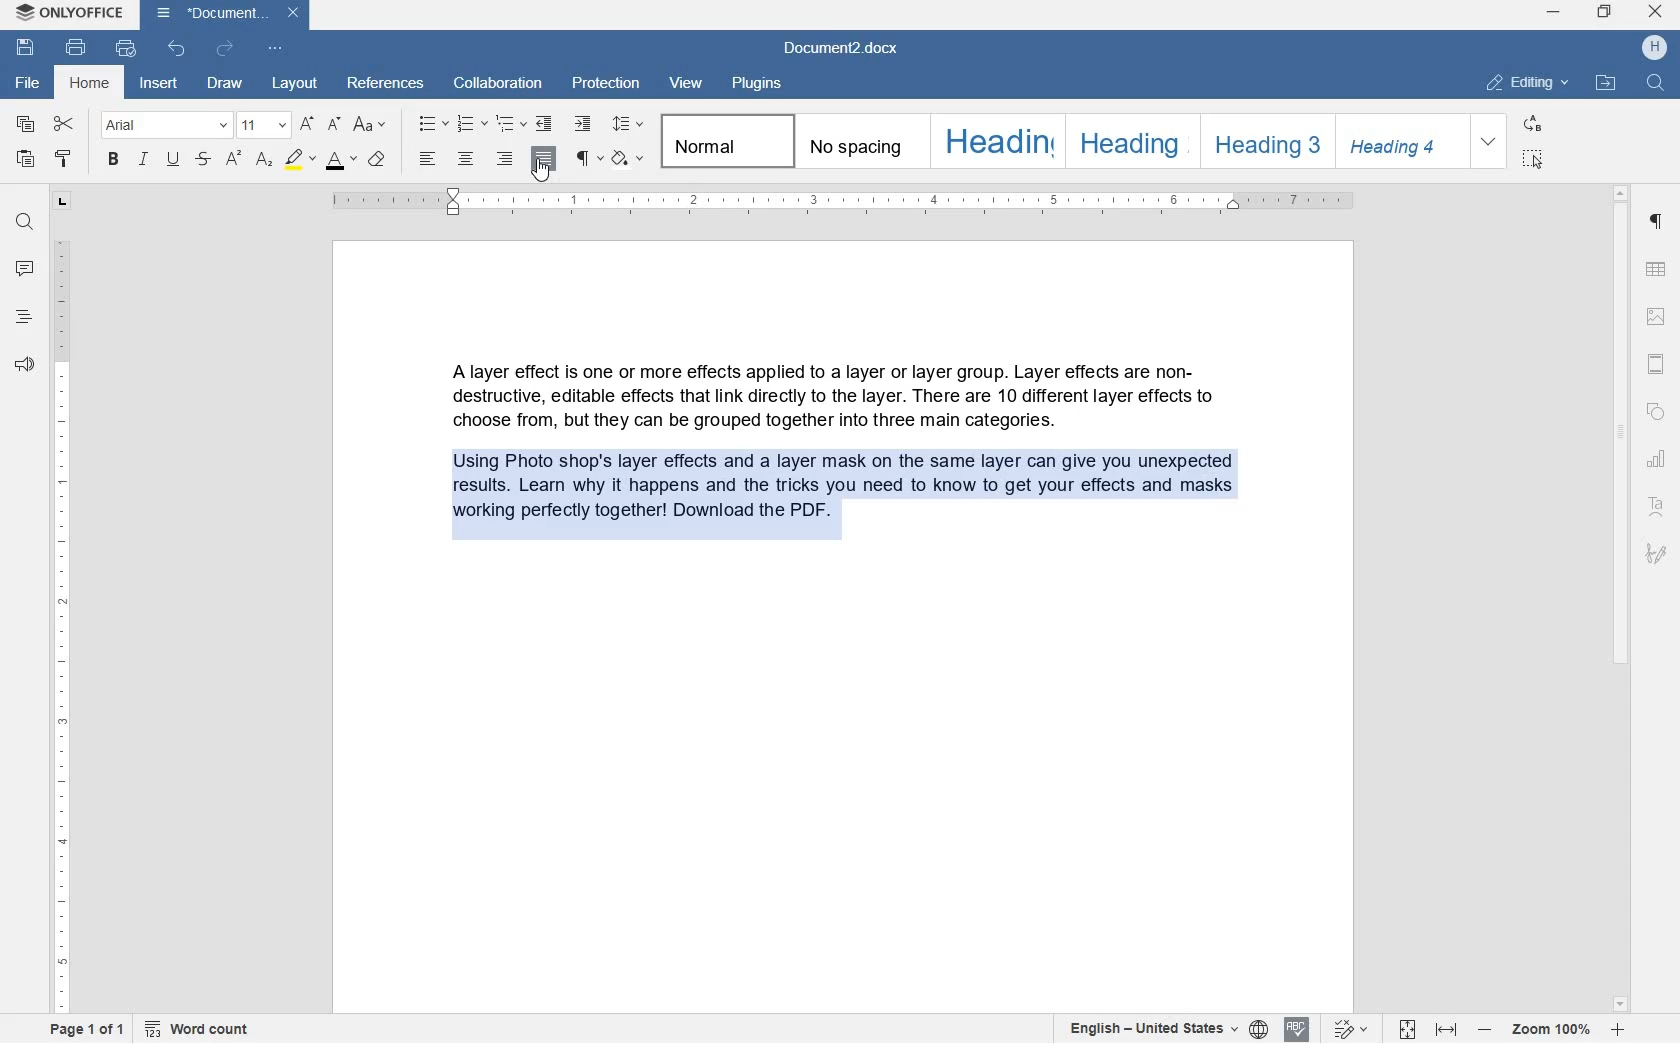 This screenshot has height=1044, width=1680. I want to click on QUICK PRINT, so click(126, 47).